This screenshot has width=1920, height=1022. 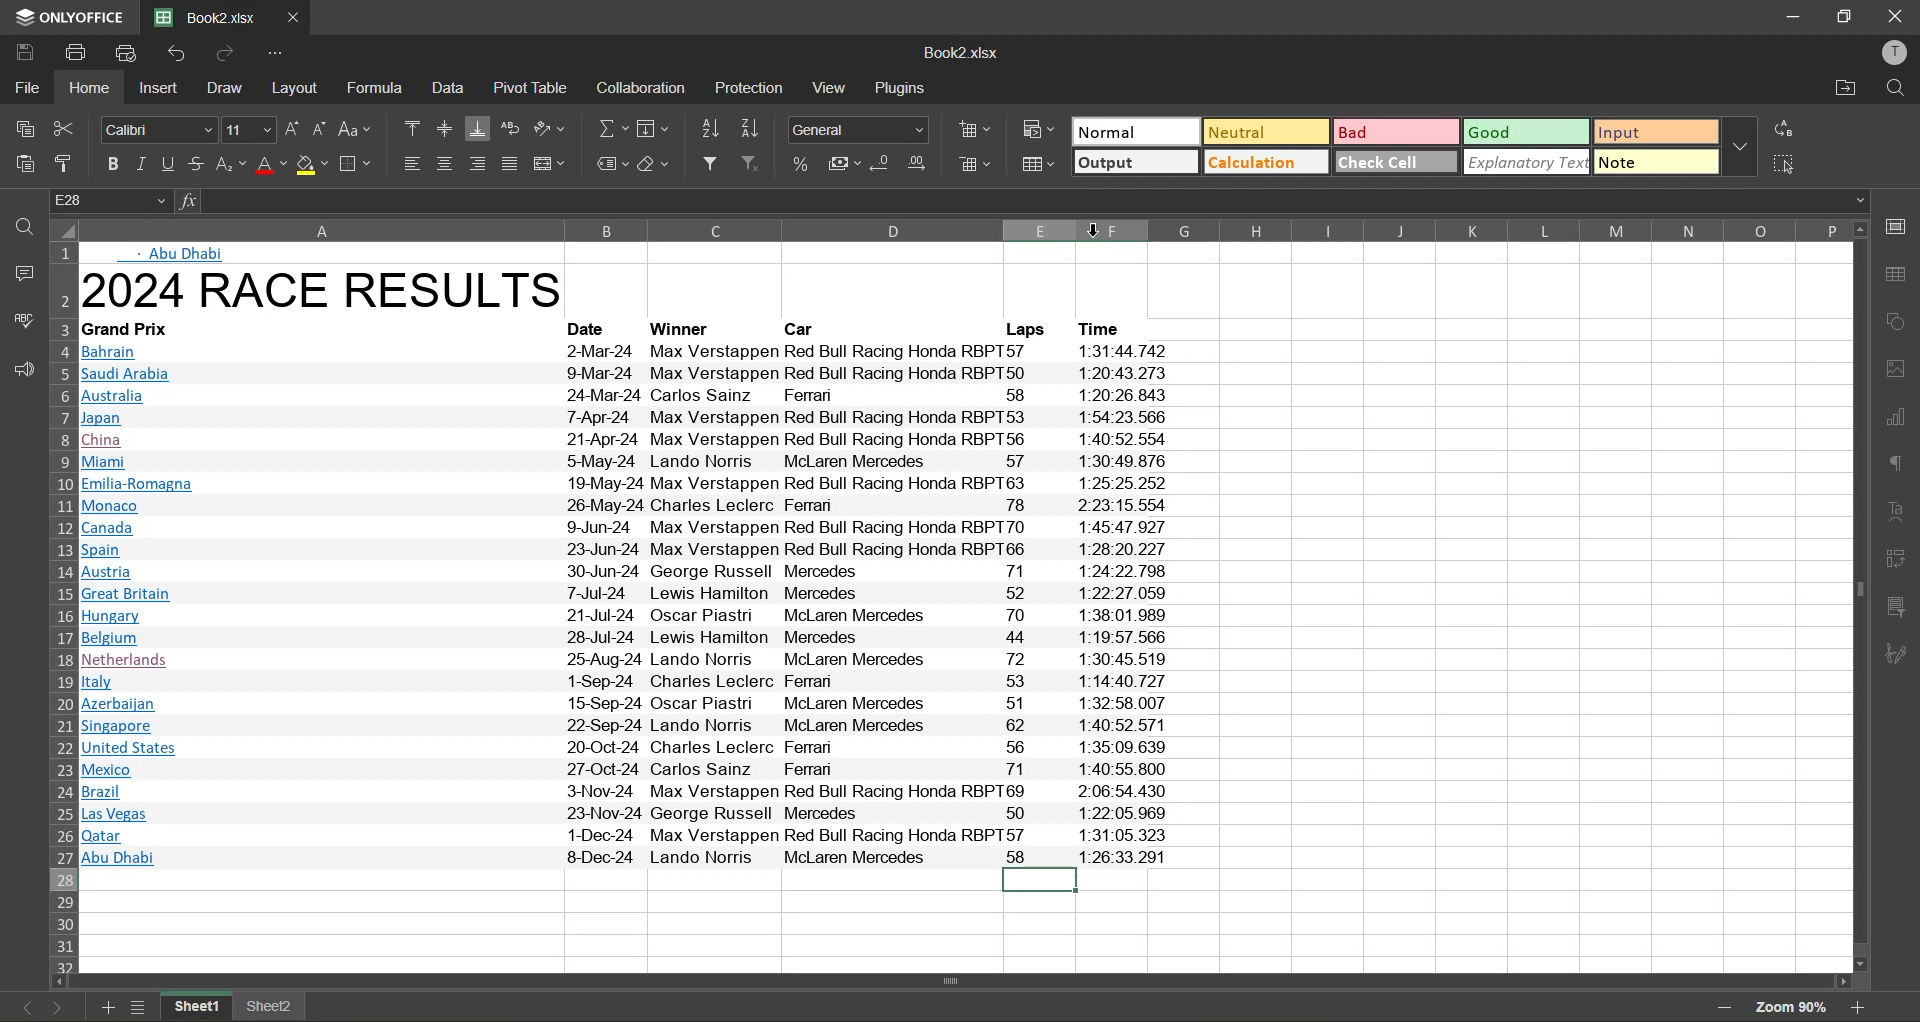 I want to click on named ranges, so click(x=611, y=164).